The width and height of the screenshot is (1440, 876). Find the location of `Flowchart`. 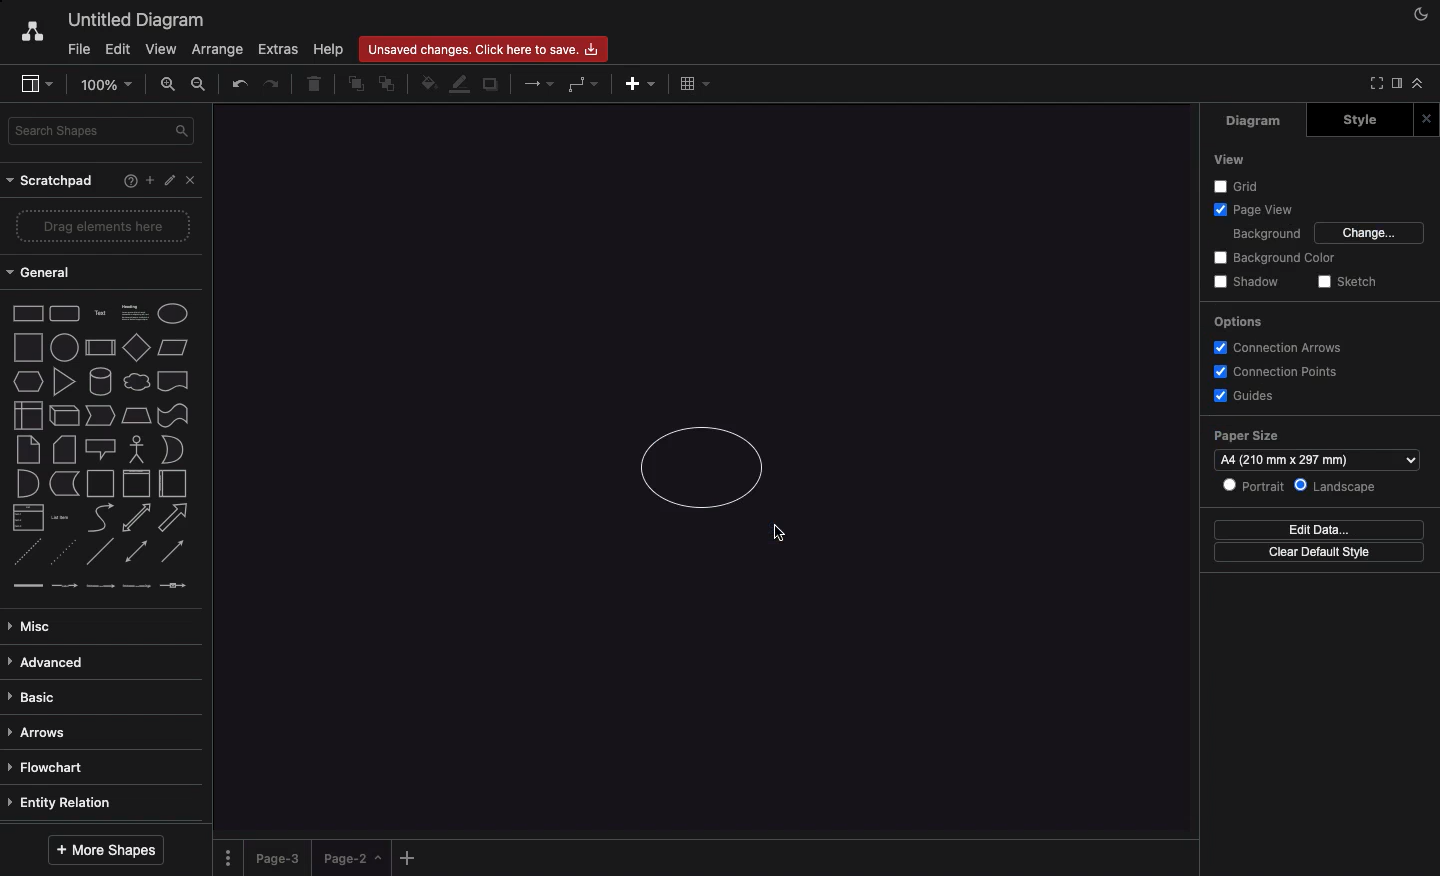

Flowchart is located at coordinates (55, 768).